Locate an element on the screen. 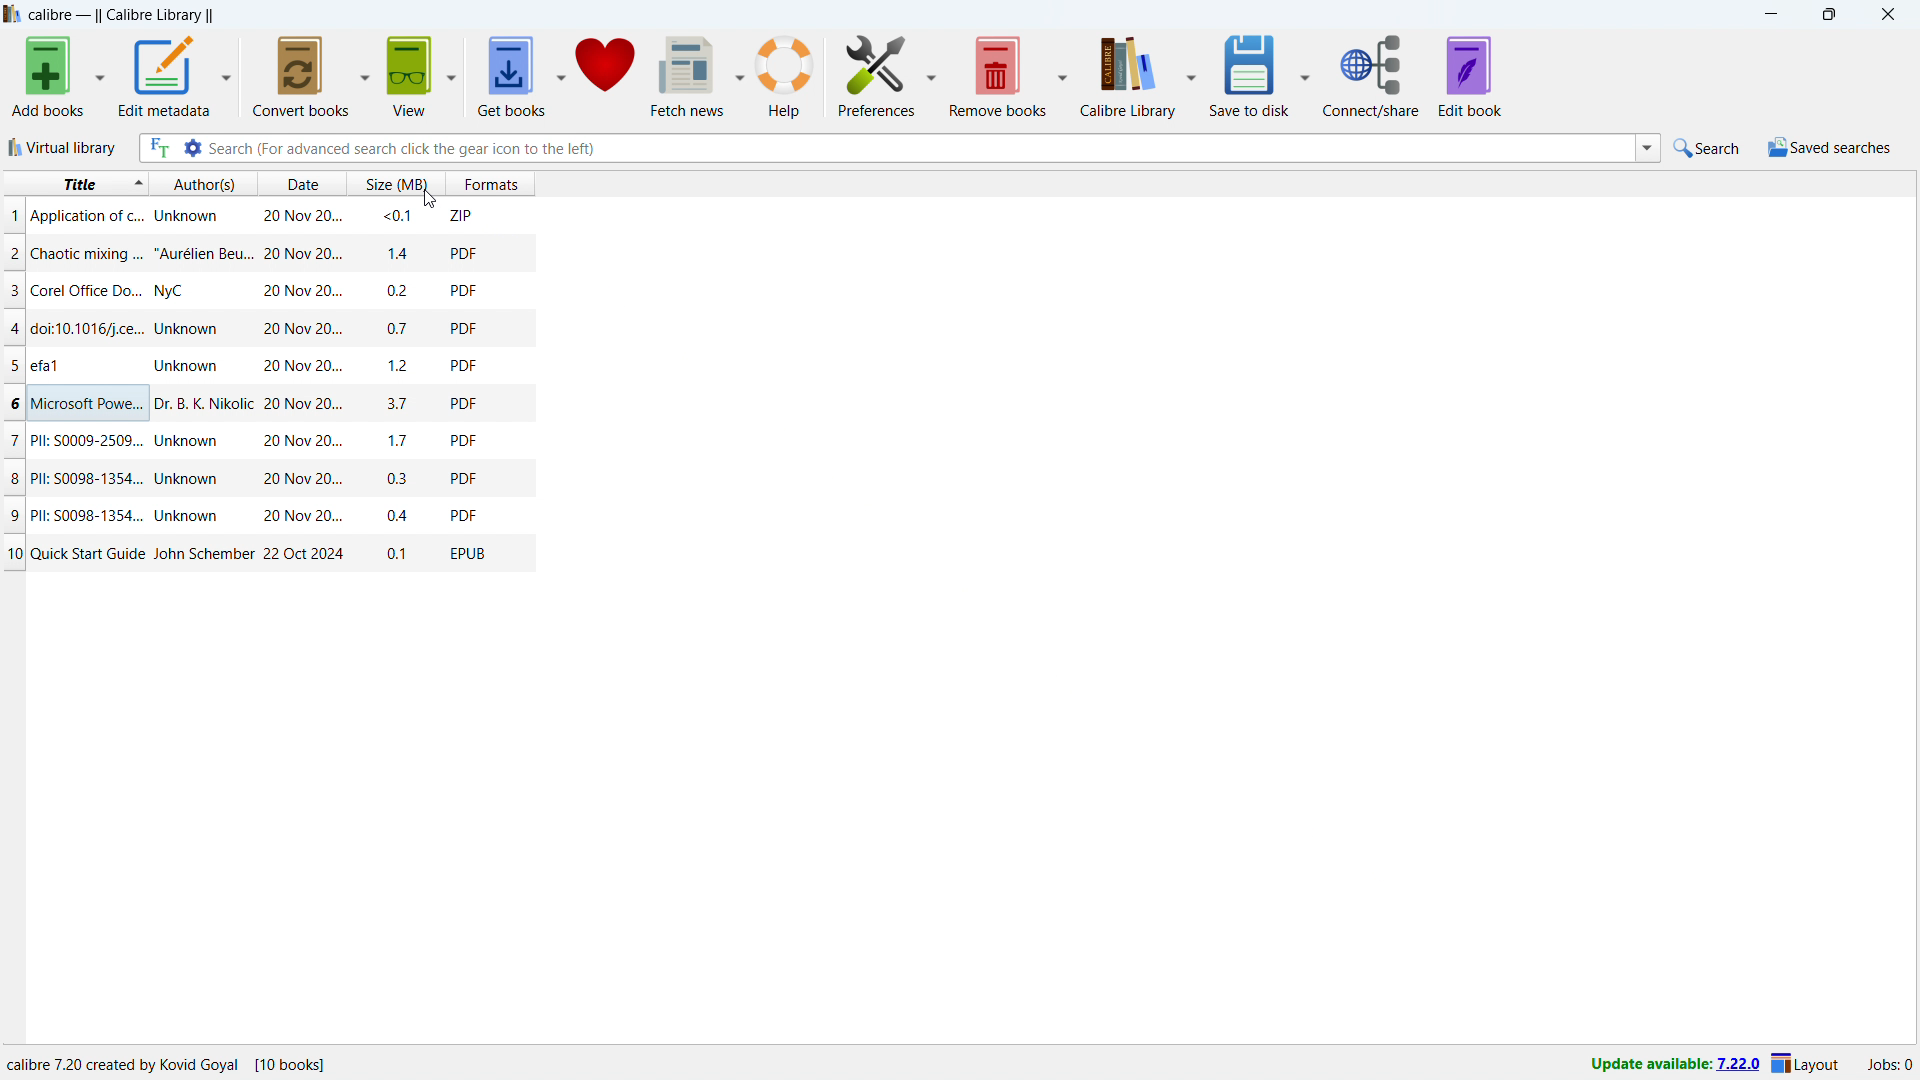  author is located at coordinates (204, 253).